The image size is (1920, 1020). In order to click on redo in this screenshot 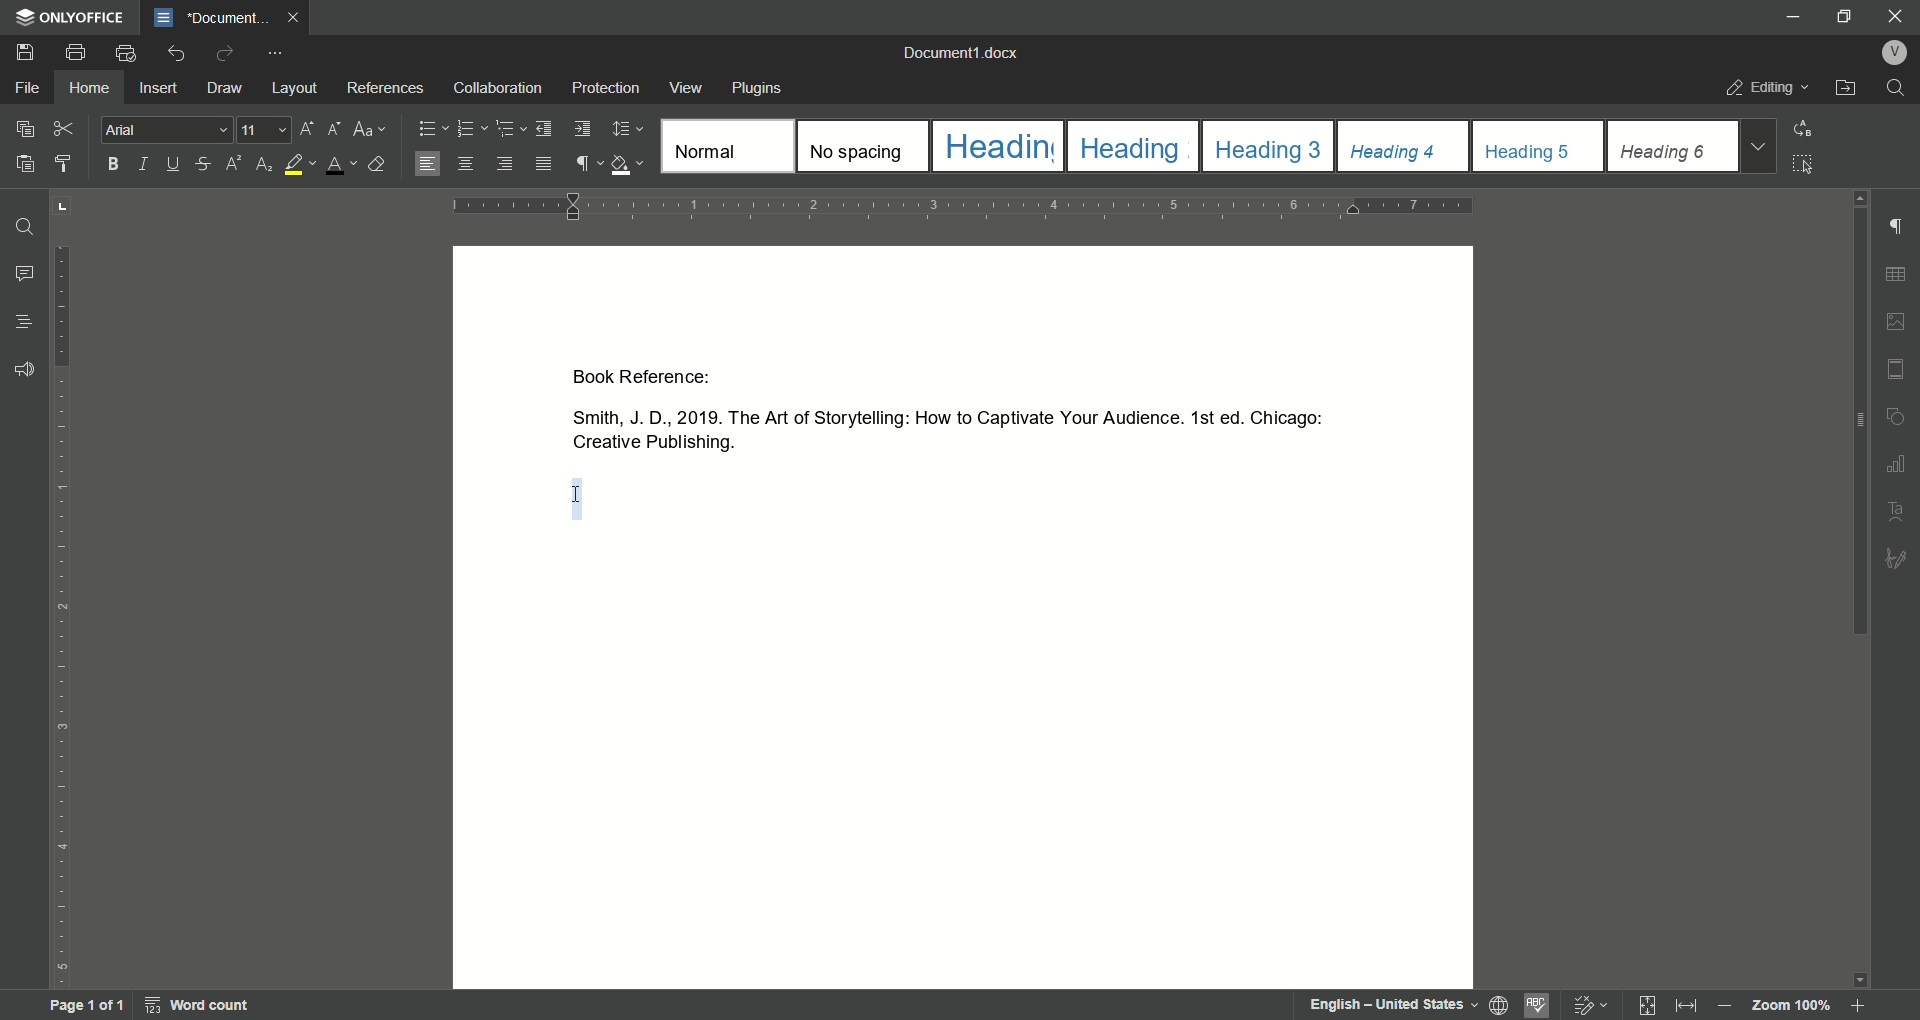, I will do `click(226, 53)`.